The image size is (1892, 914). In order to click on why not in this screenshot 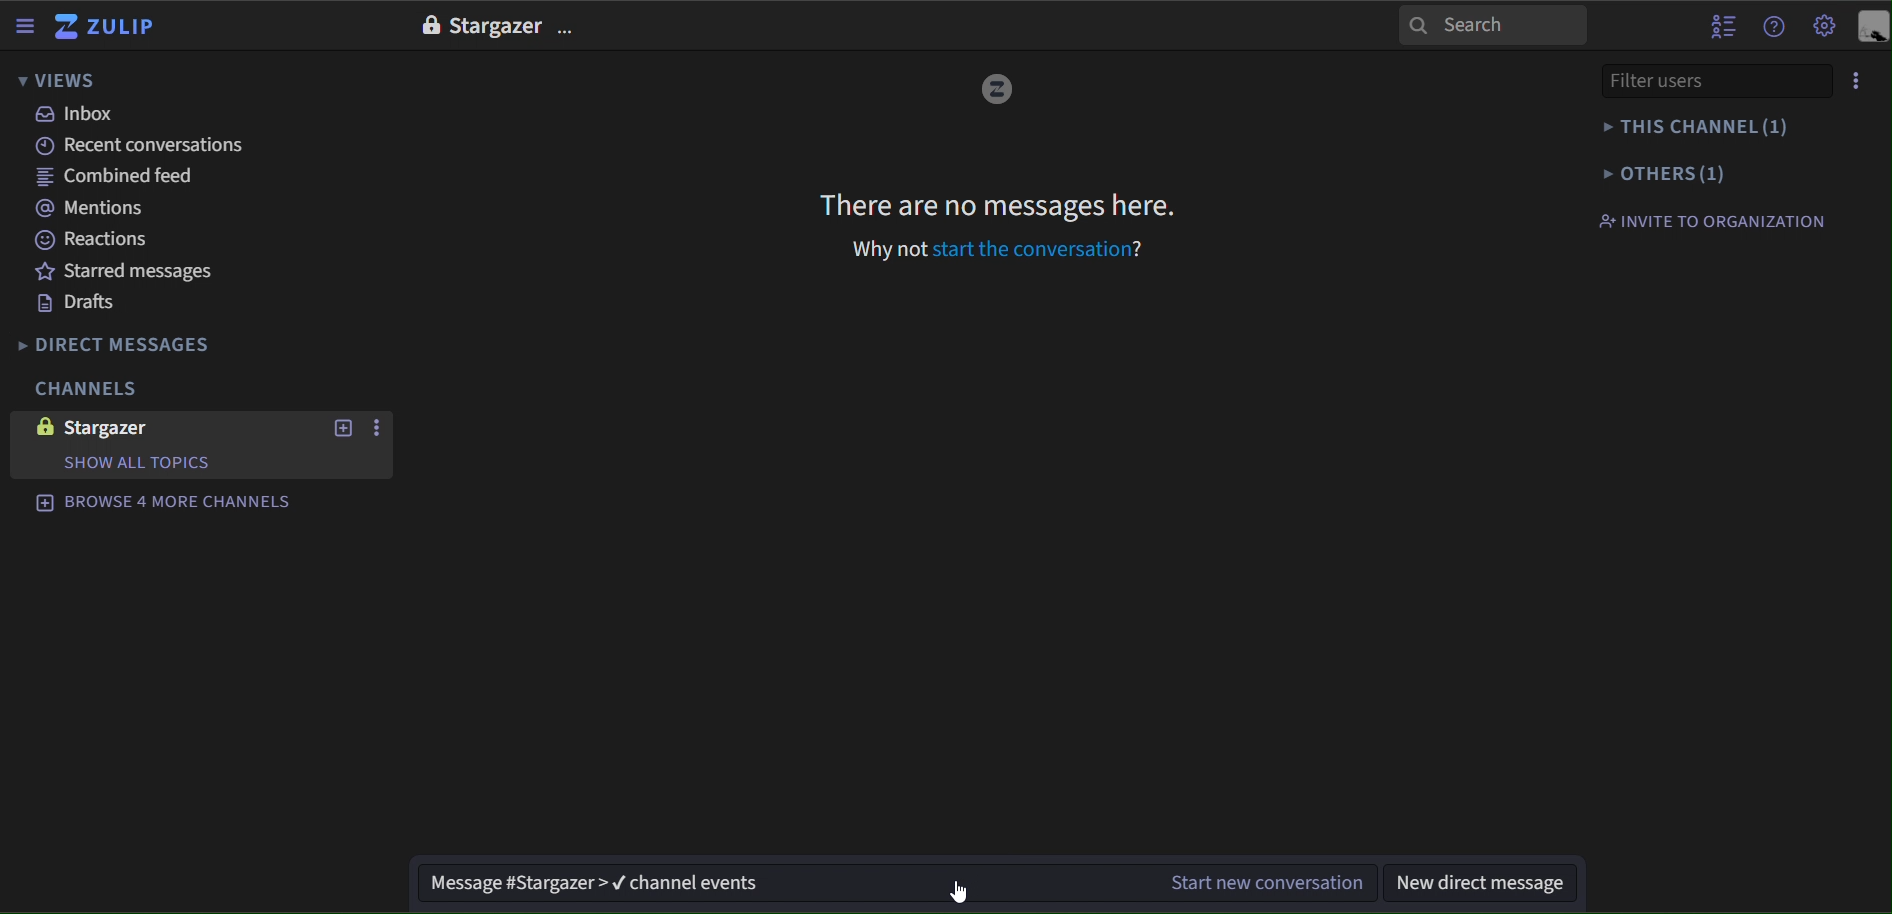, I will do `click(891, 249)`.